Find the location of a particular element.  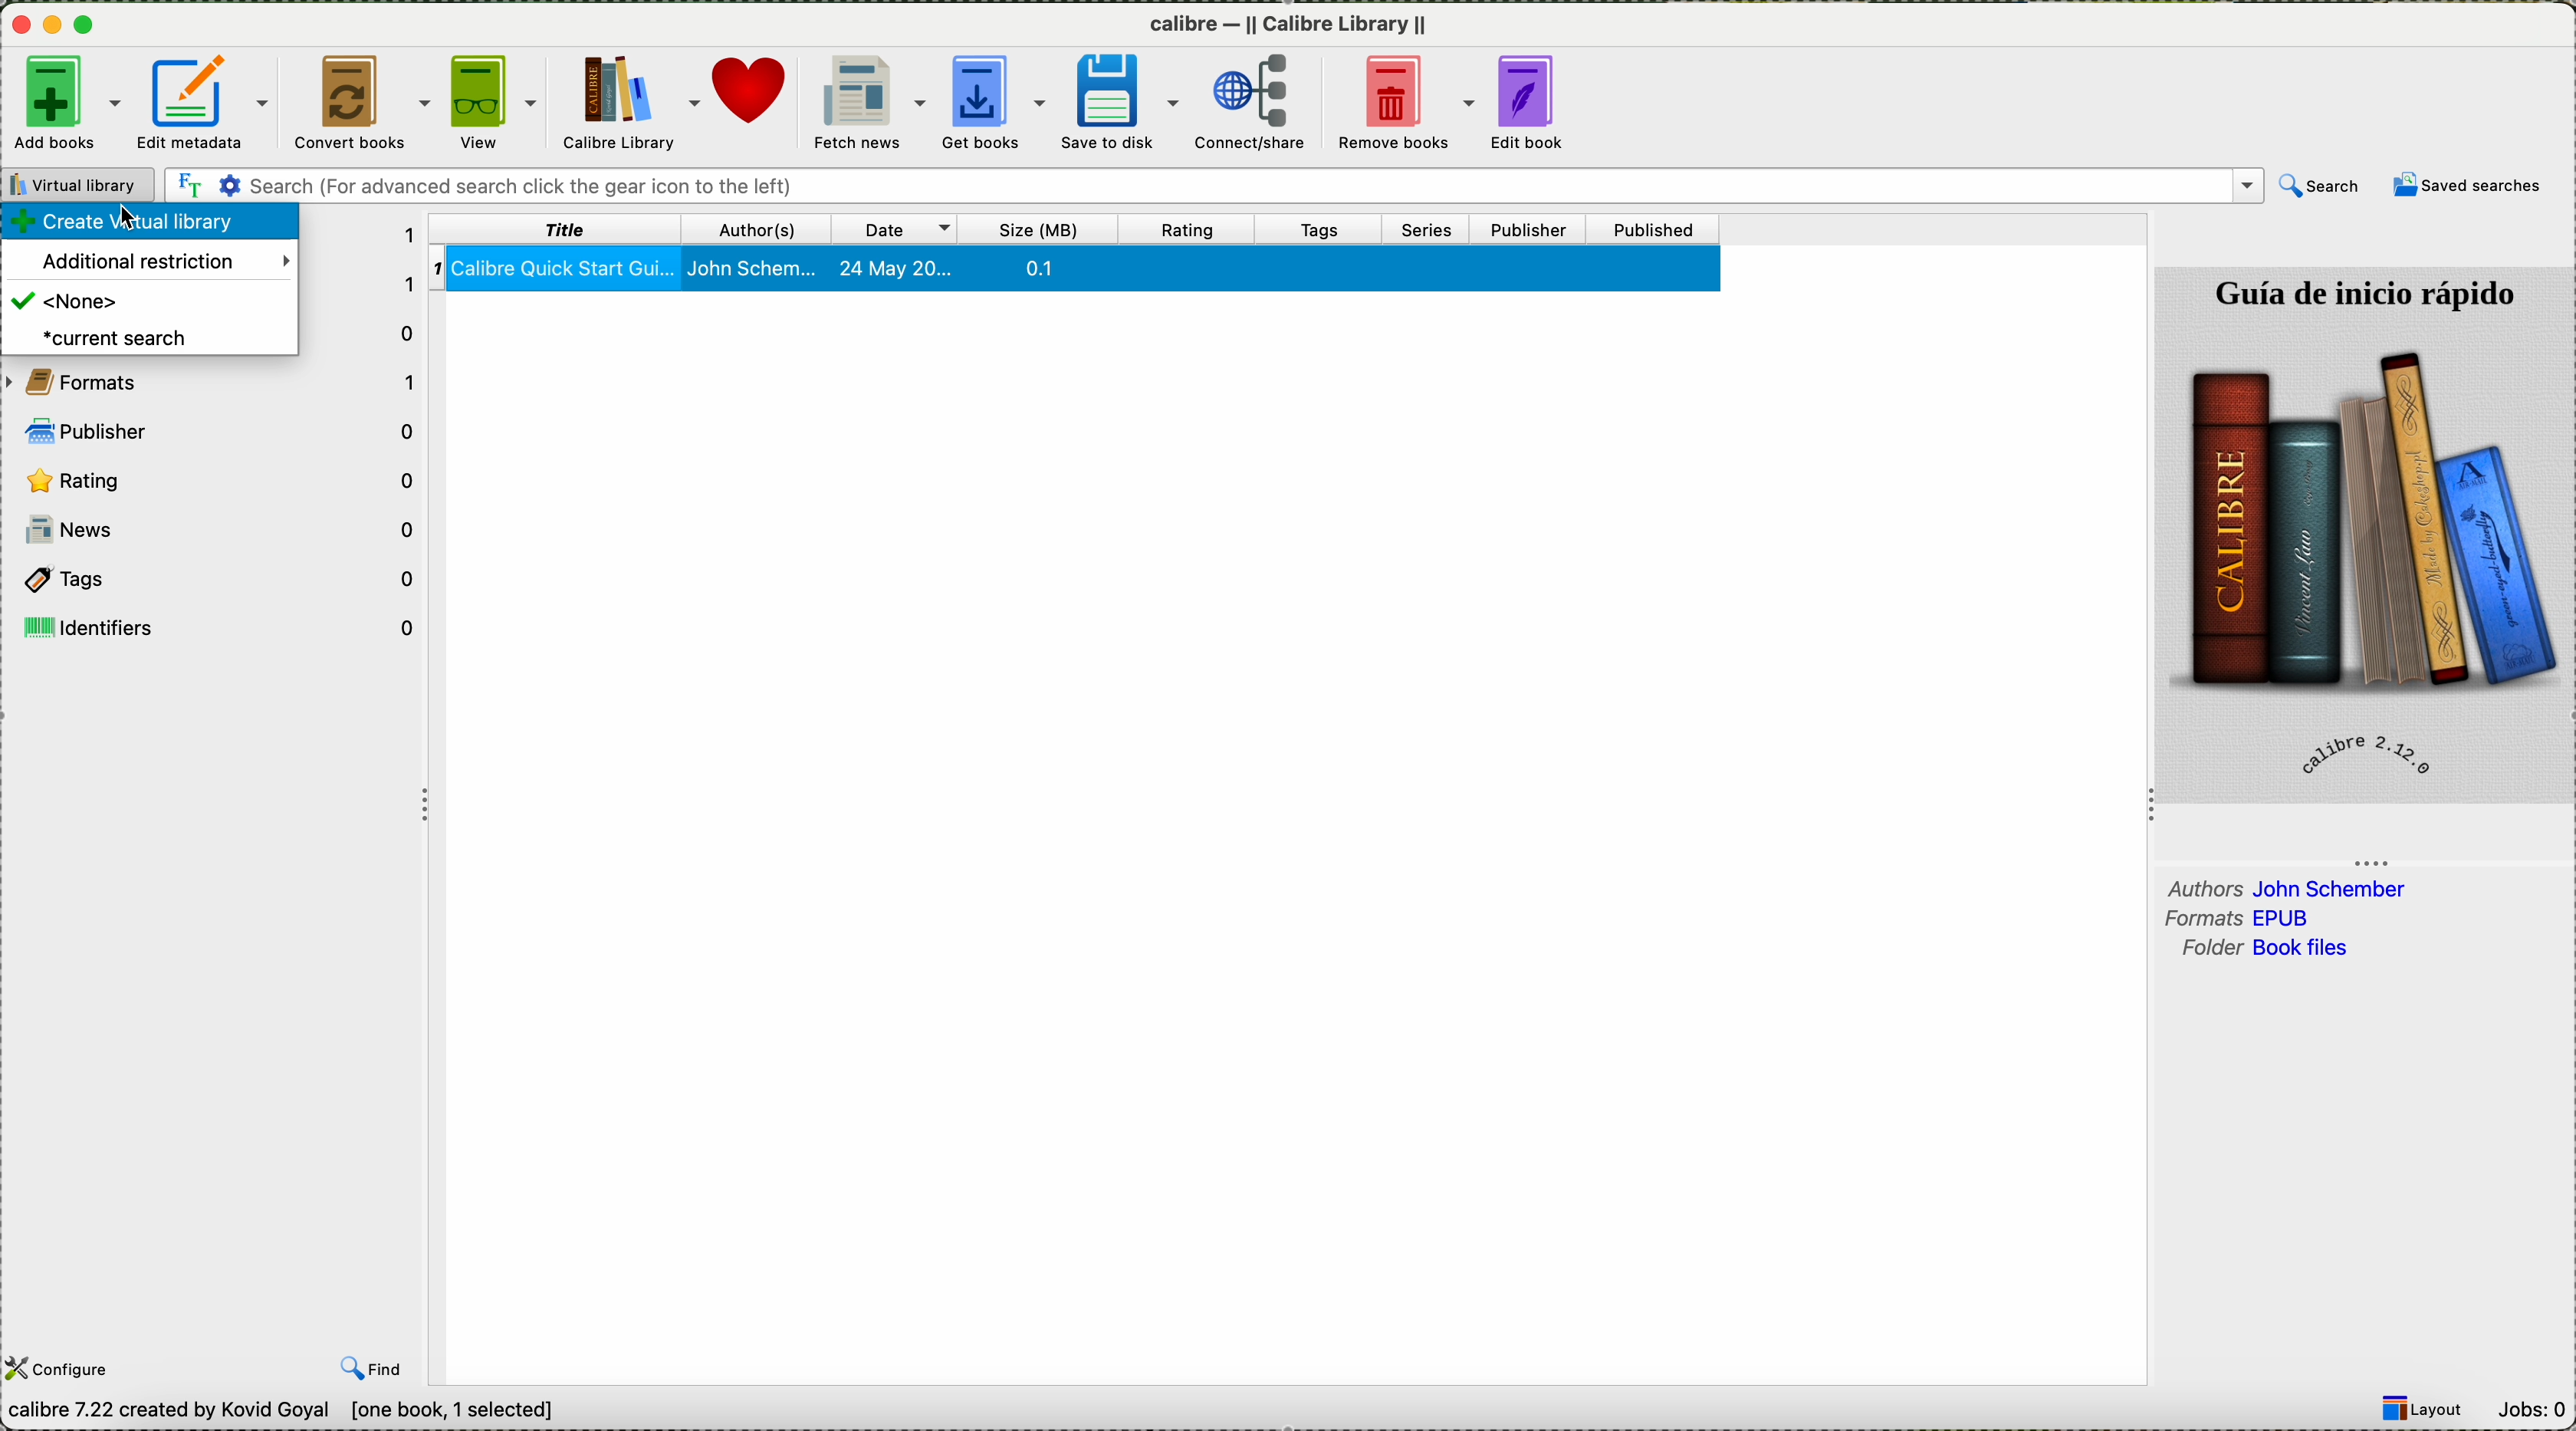

rating is located at coordinates (219, 480).